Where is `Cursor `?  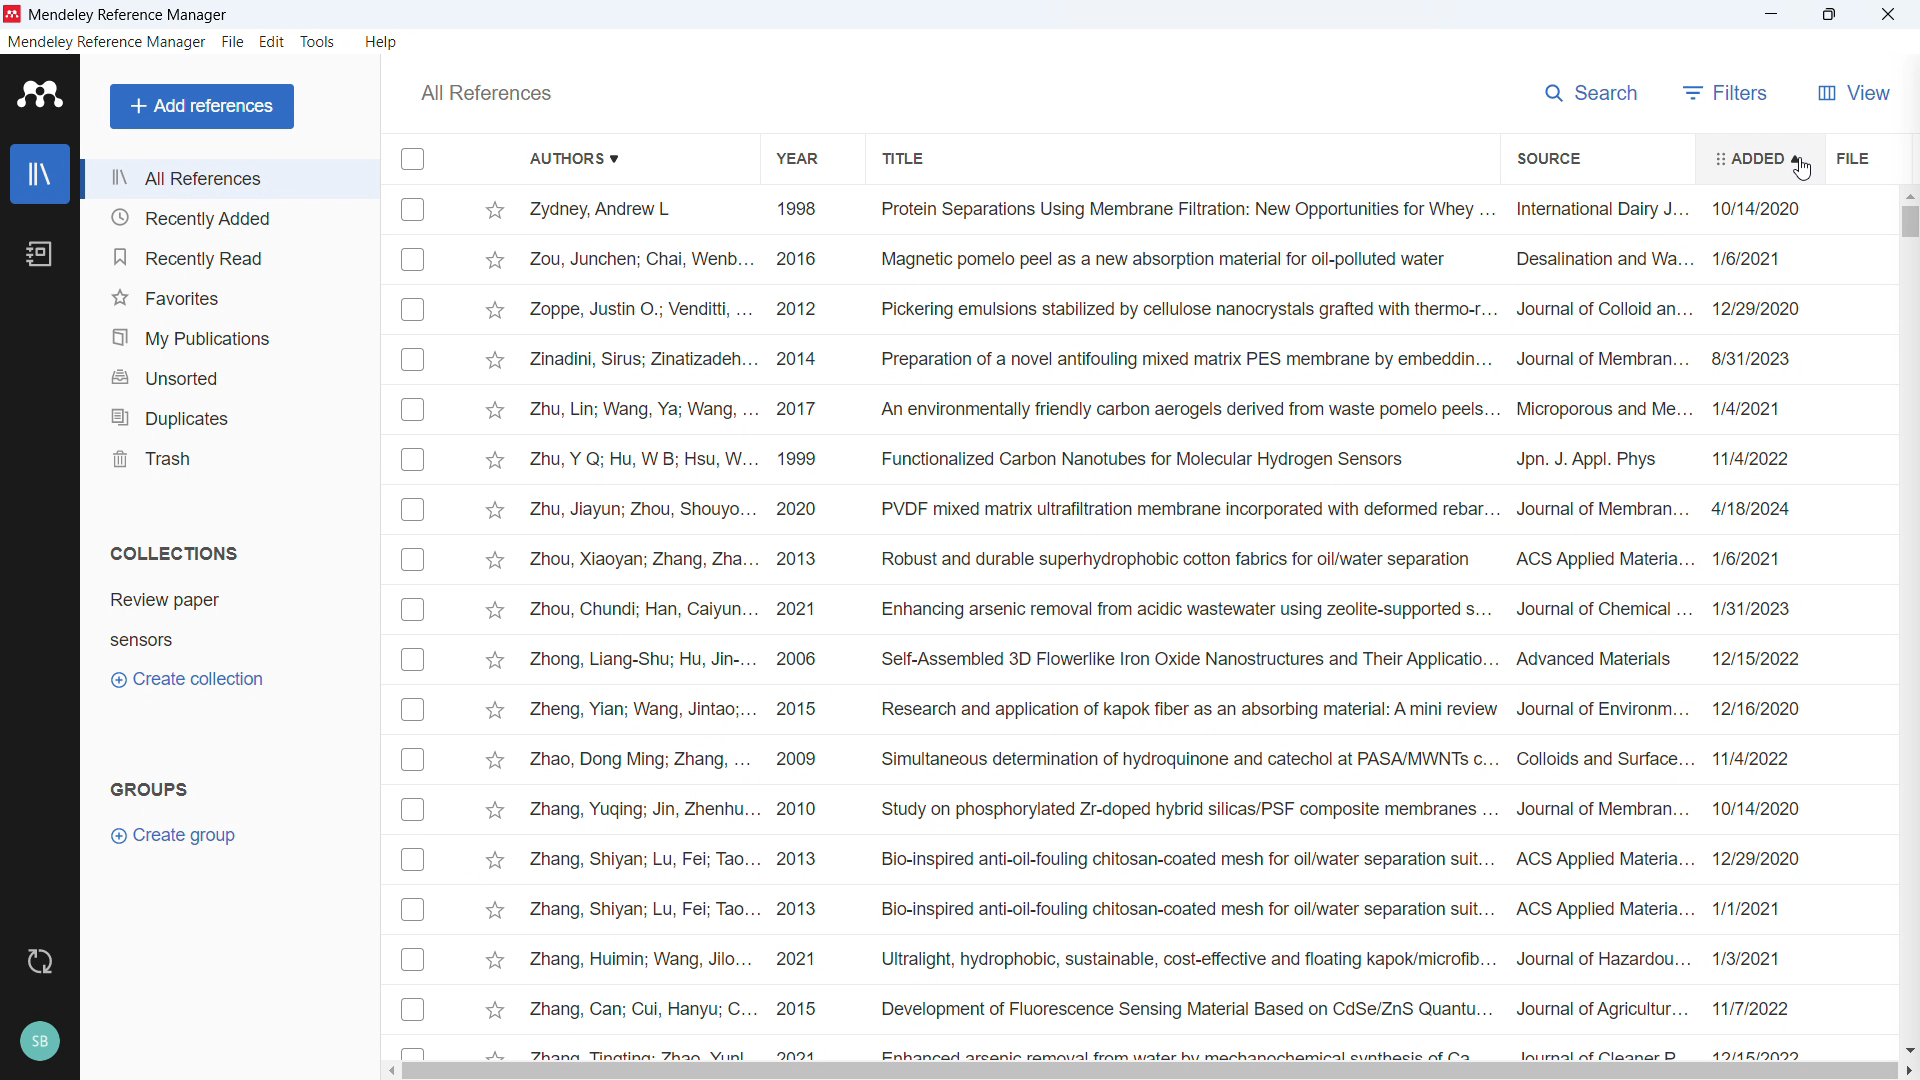
Cursor  is located at coordinates (1802, 170).